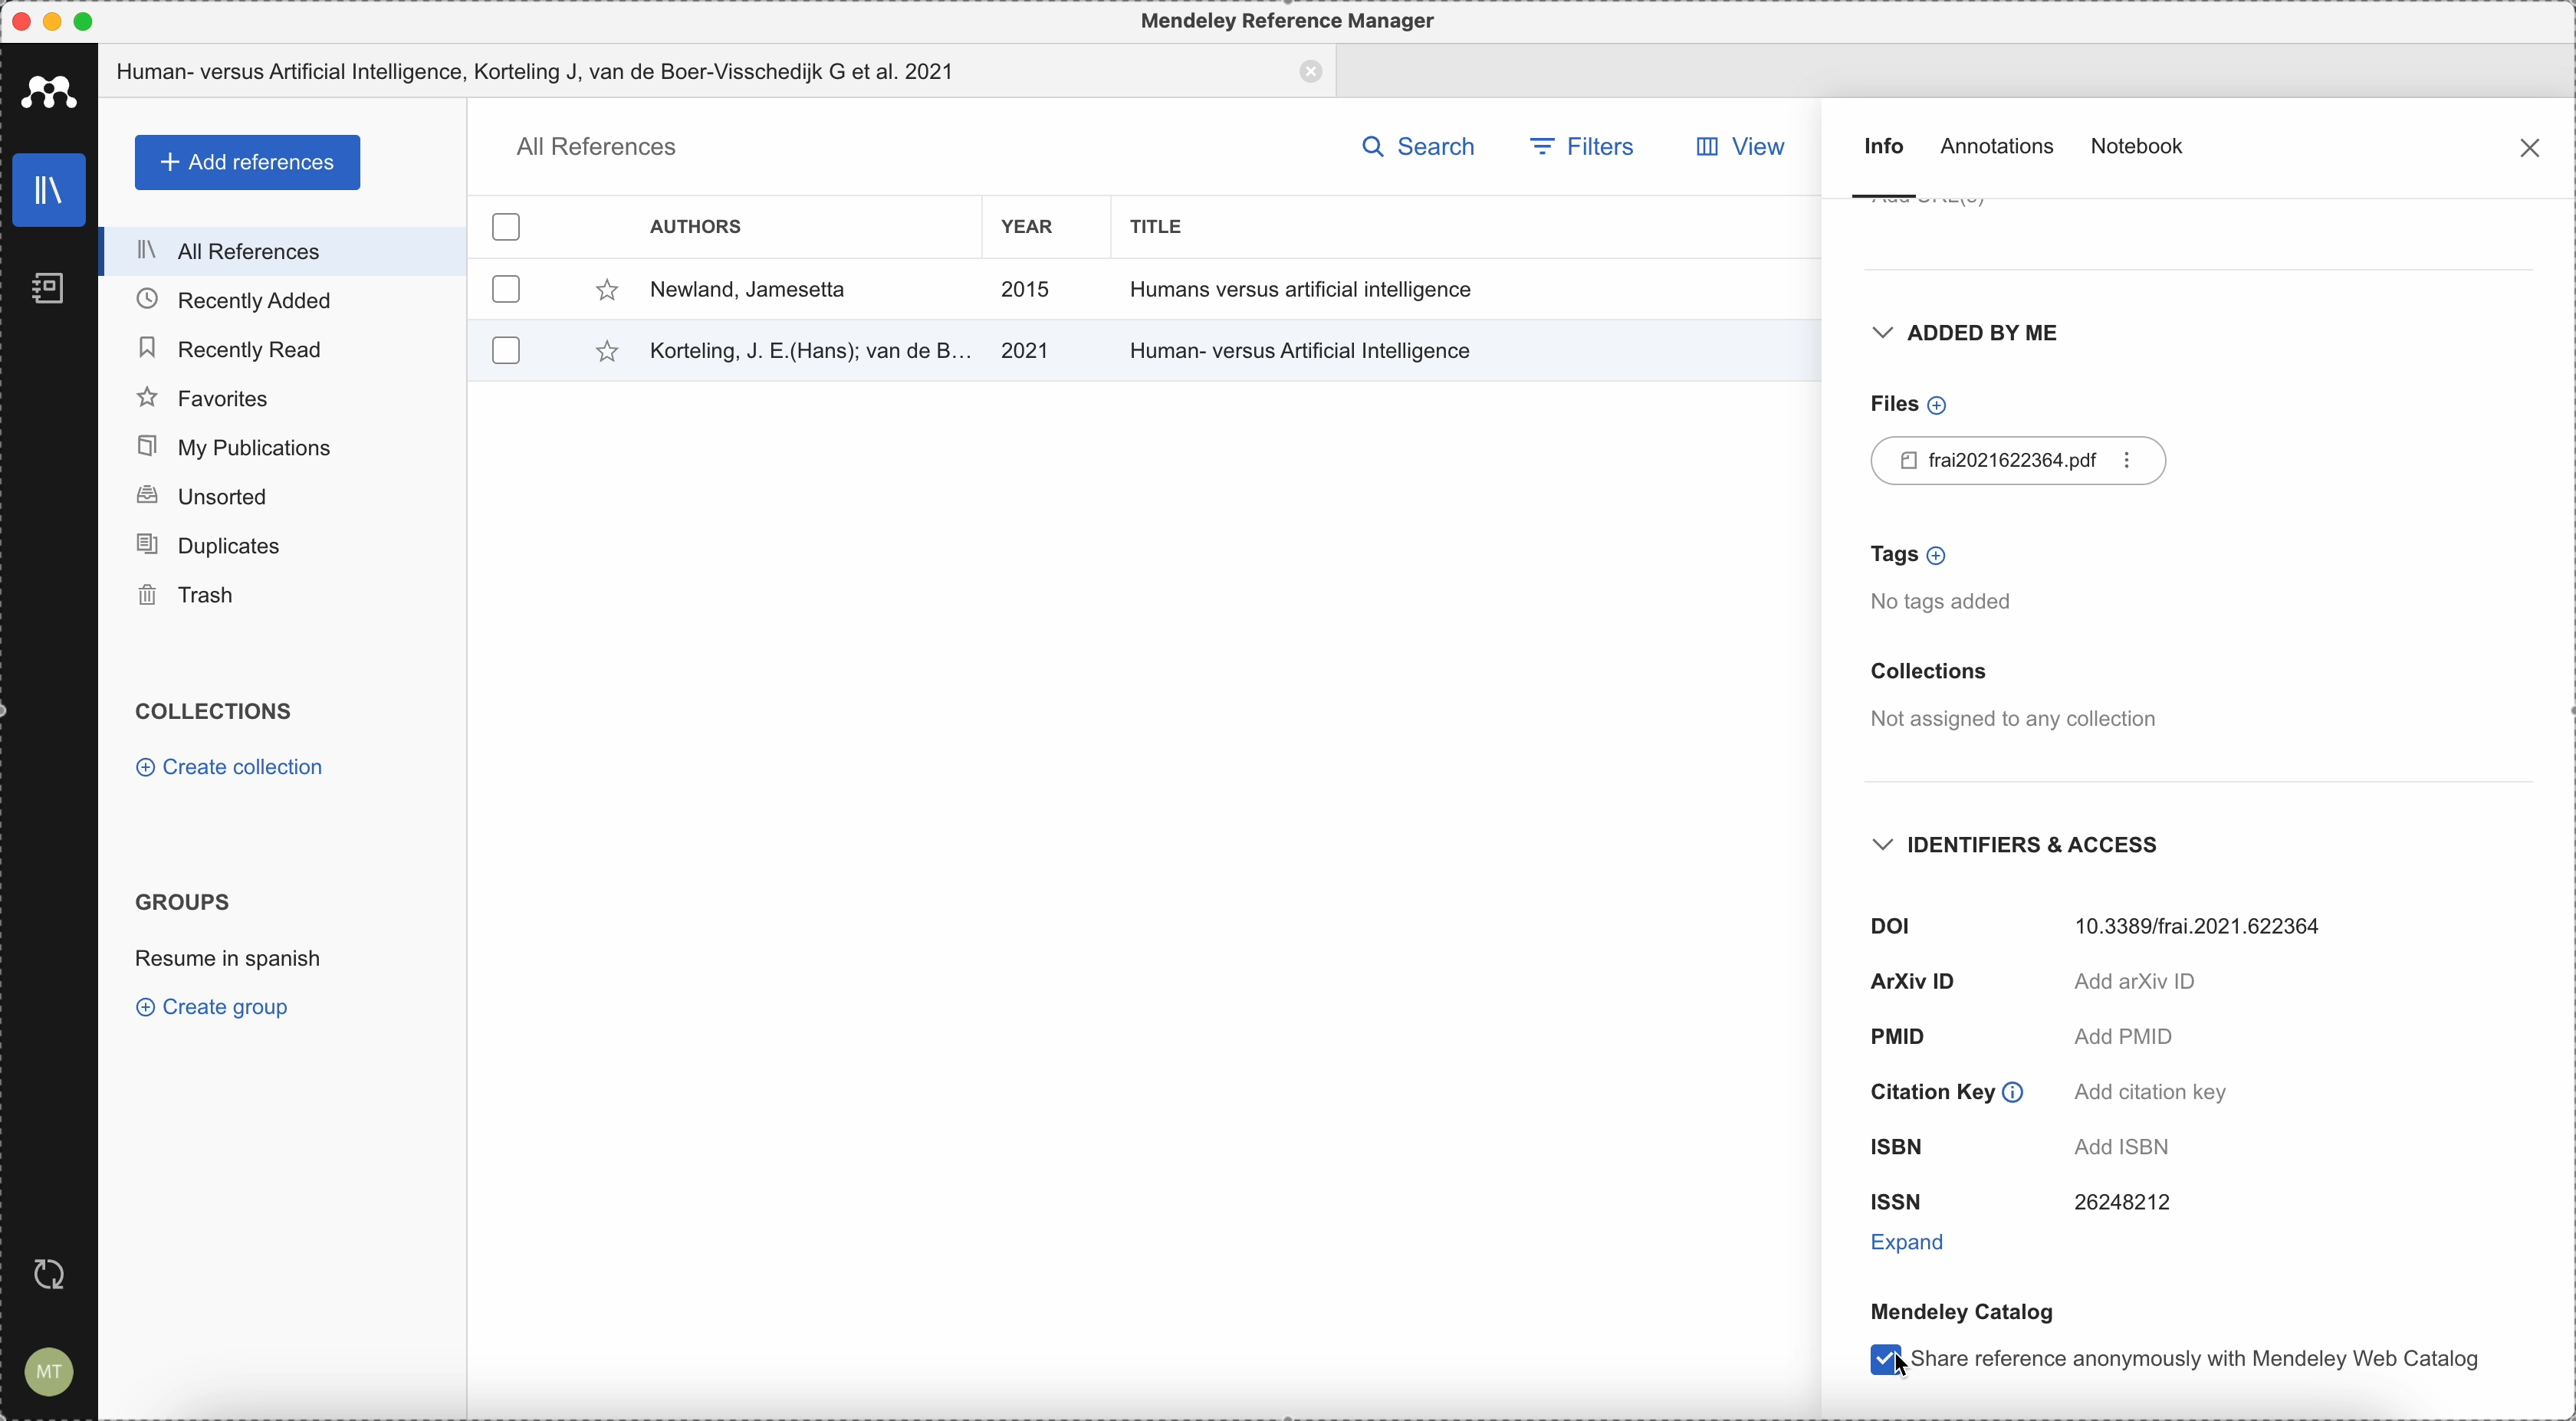 This screenshot has height=1421, width=2576. I want to click on favorite, so click(594, 353).